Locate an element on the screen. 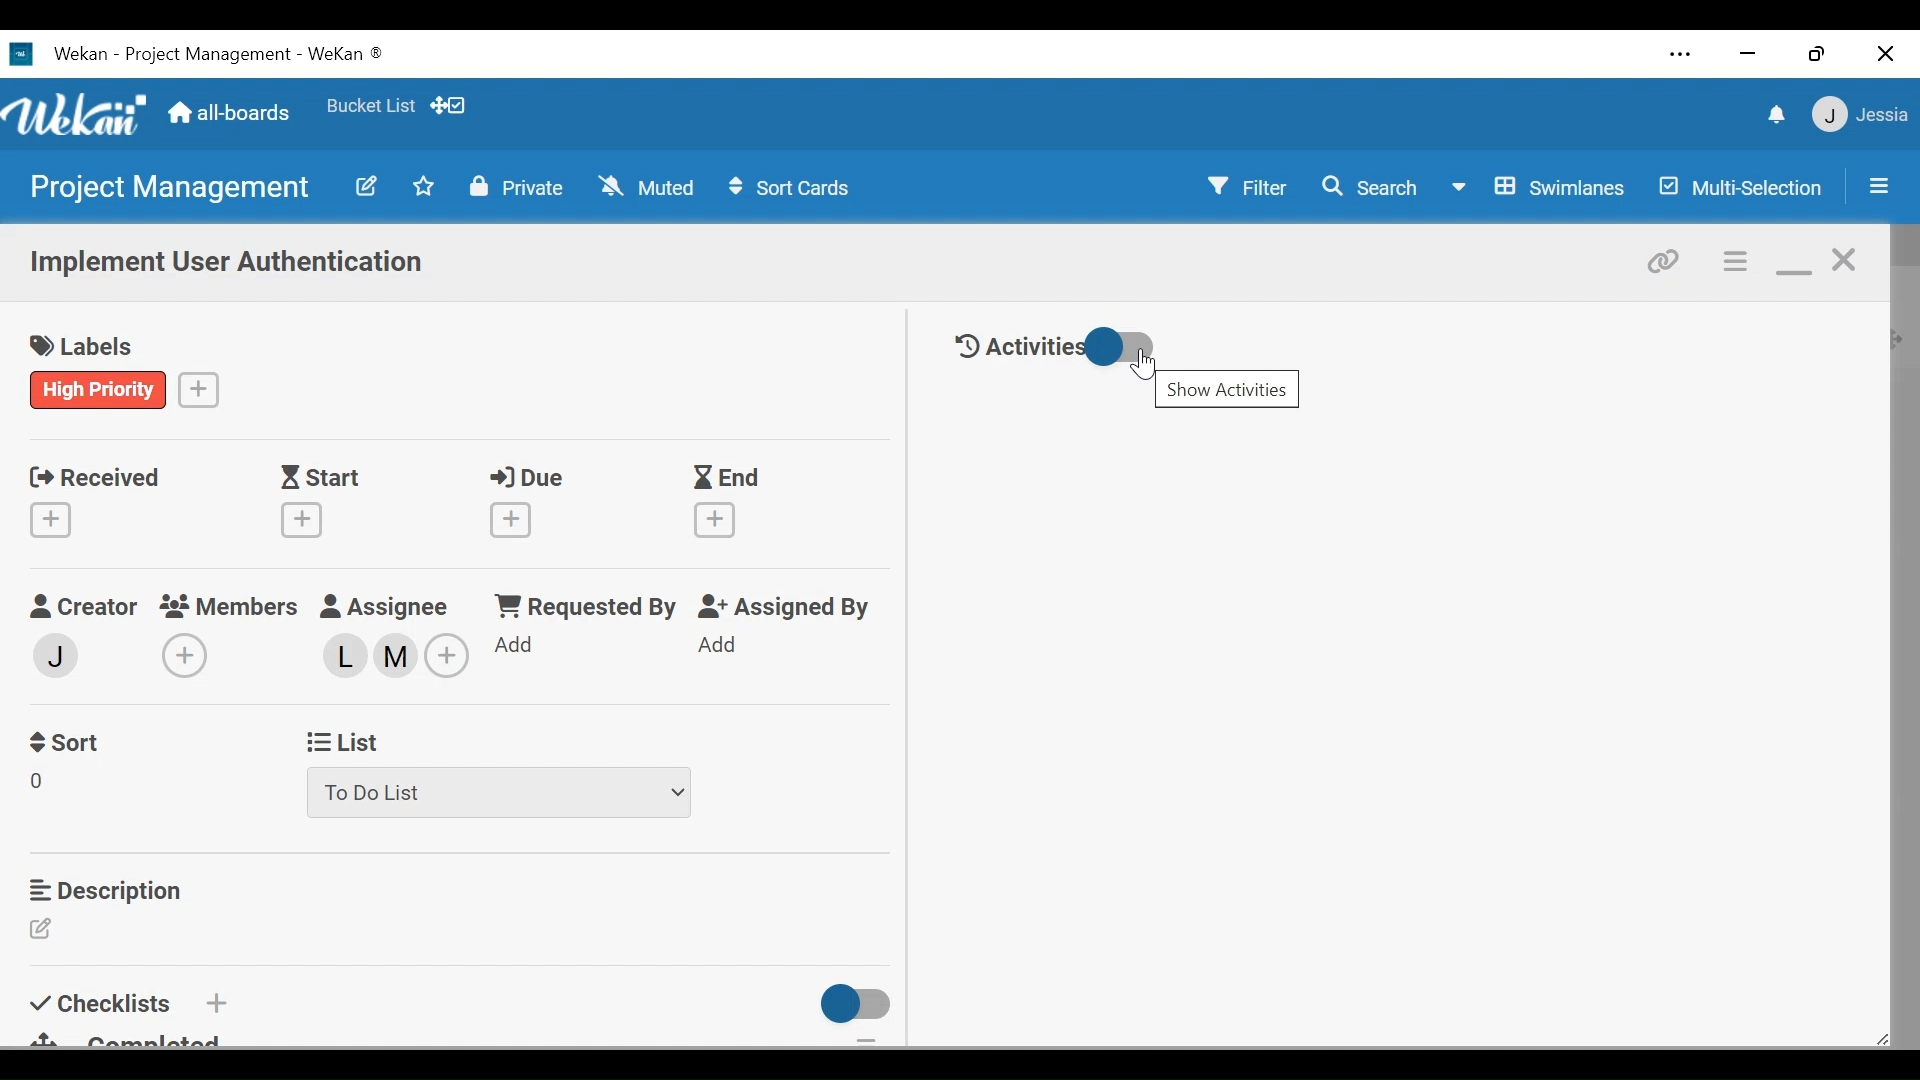 The height and width of the screenshot is (1080, 1920). assigned member is located at coordinates (400, 657).